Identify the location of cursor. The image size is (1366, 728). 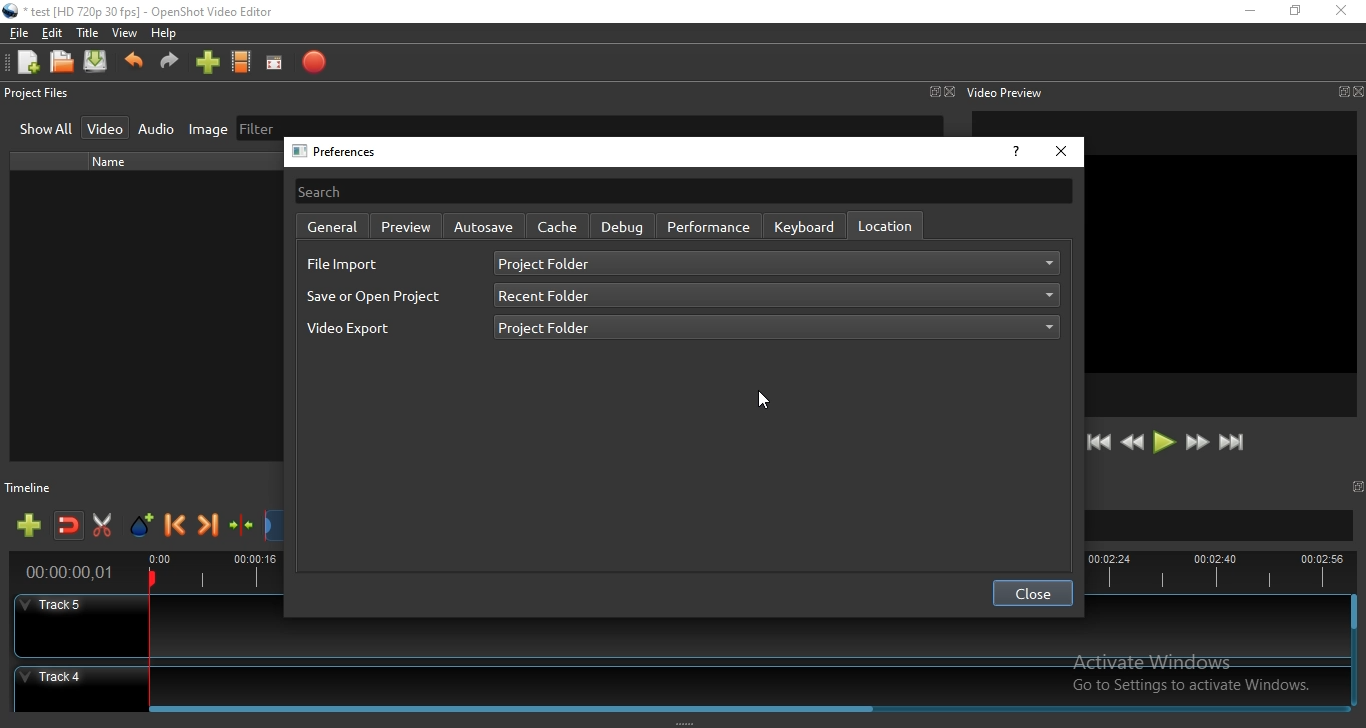
(765, 400).